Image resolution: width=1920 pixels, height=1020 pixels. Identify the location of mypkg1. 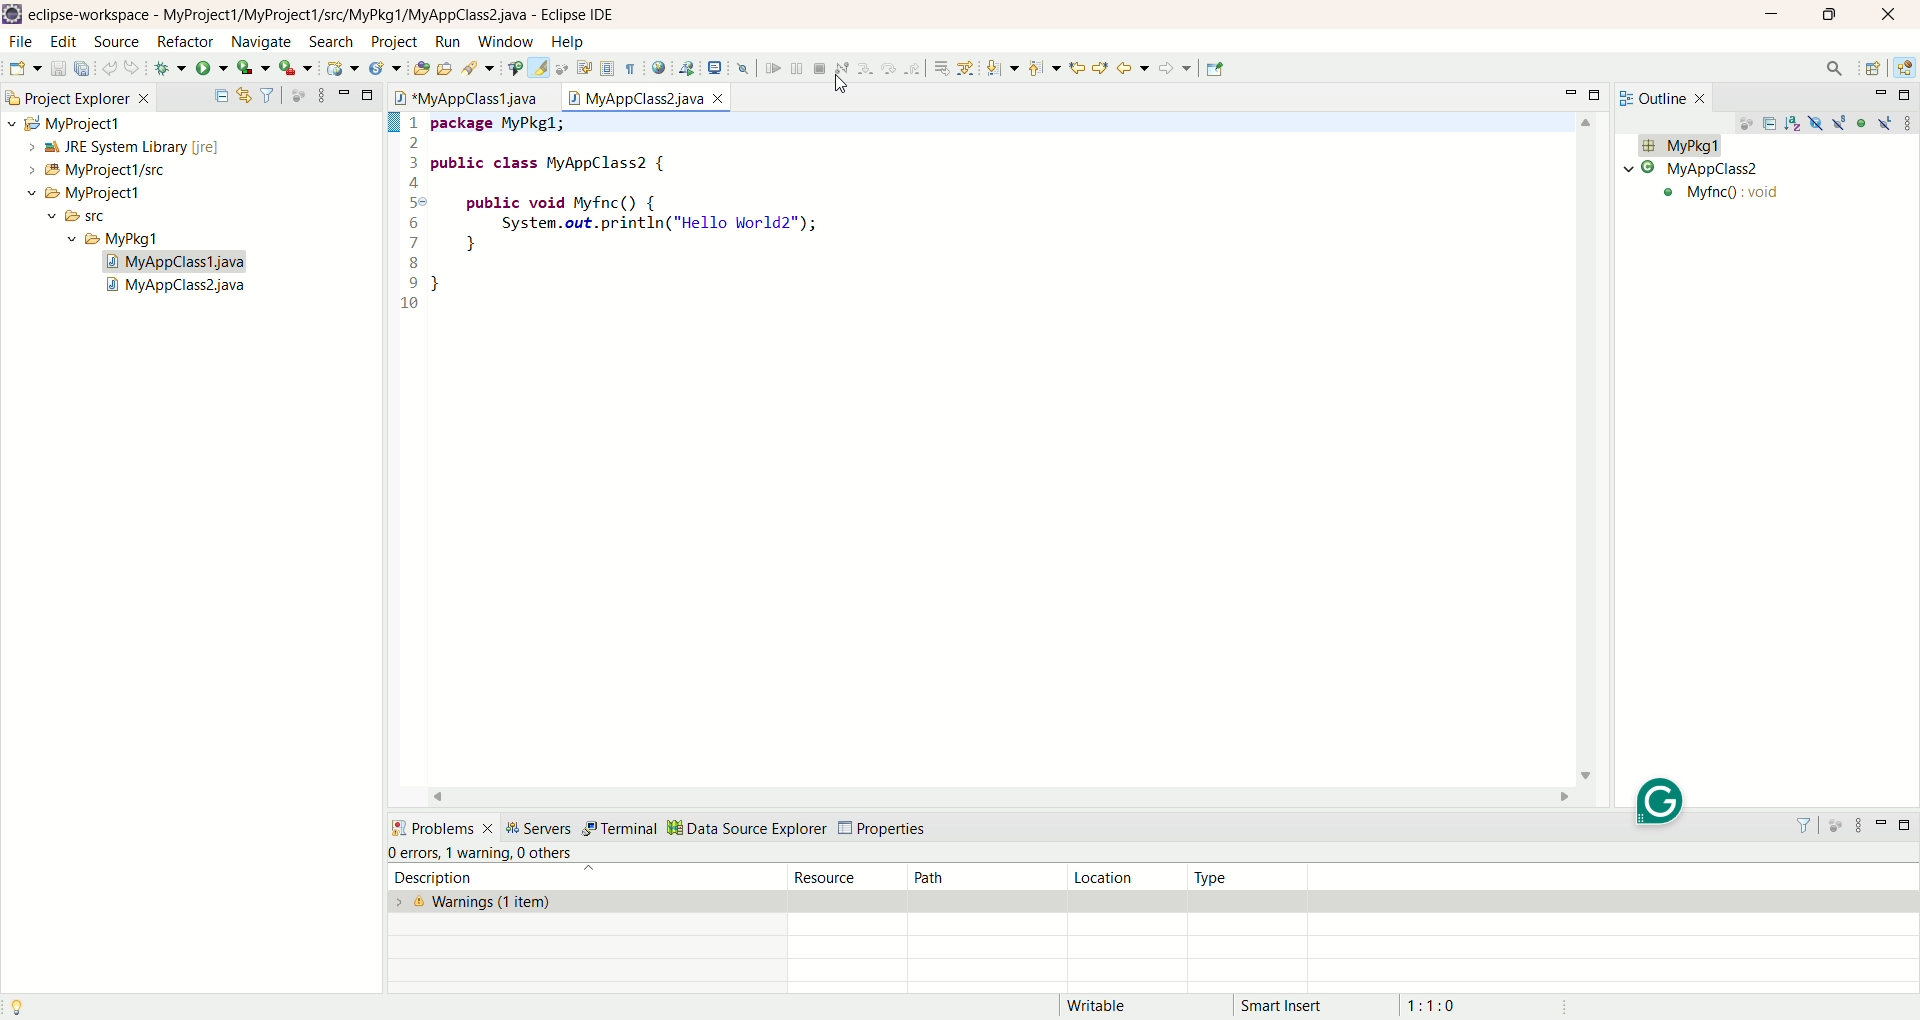
(115, 239).